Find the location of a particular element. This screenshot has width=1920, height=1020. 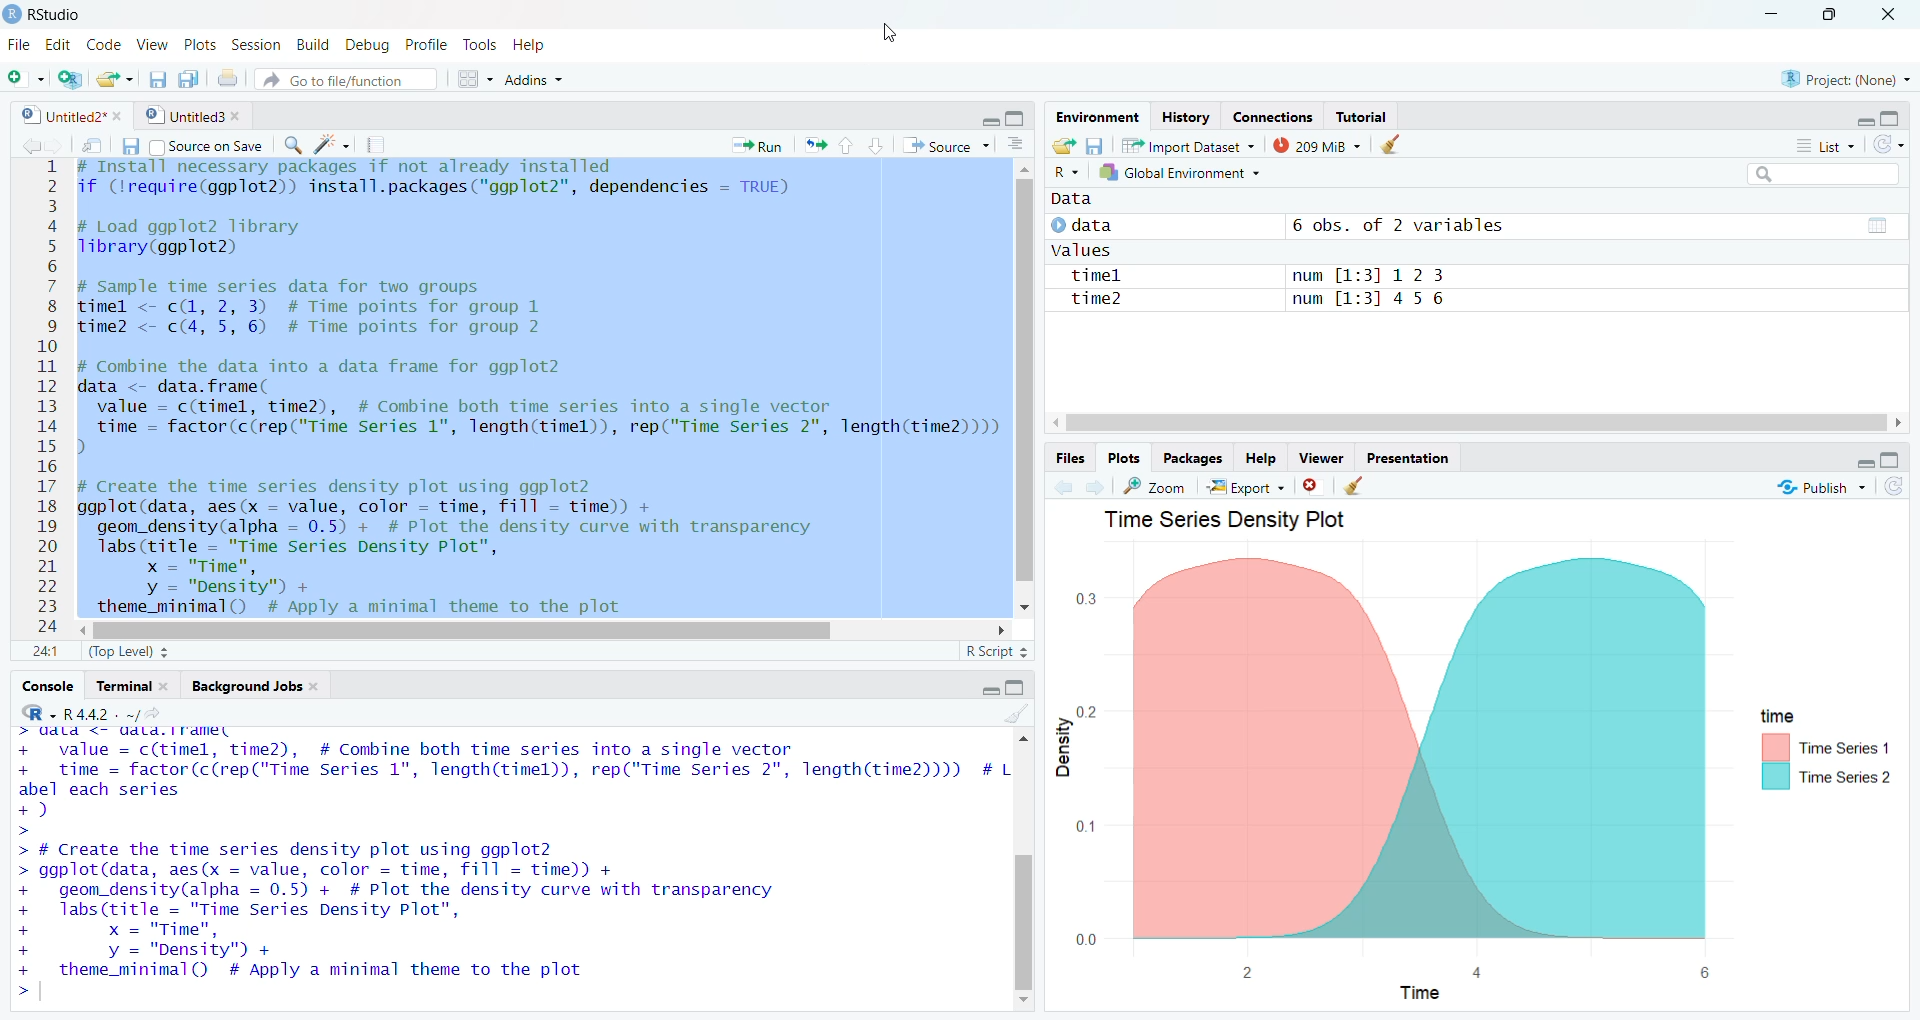

# Create the time series density plot using ggplot2
ggplot(data, aes(x = value, color = time, fill = time)) +
geom_density(alpha = 0.5) + # Plot the density curve with transparency
labs (title = "Time Series Density Plot",
x = "Time",
y - "Density" +
~~ theme_minimal() # Apply a minimal theme to the plot is located at coordinates (488, 546).